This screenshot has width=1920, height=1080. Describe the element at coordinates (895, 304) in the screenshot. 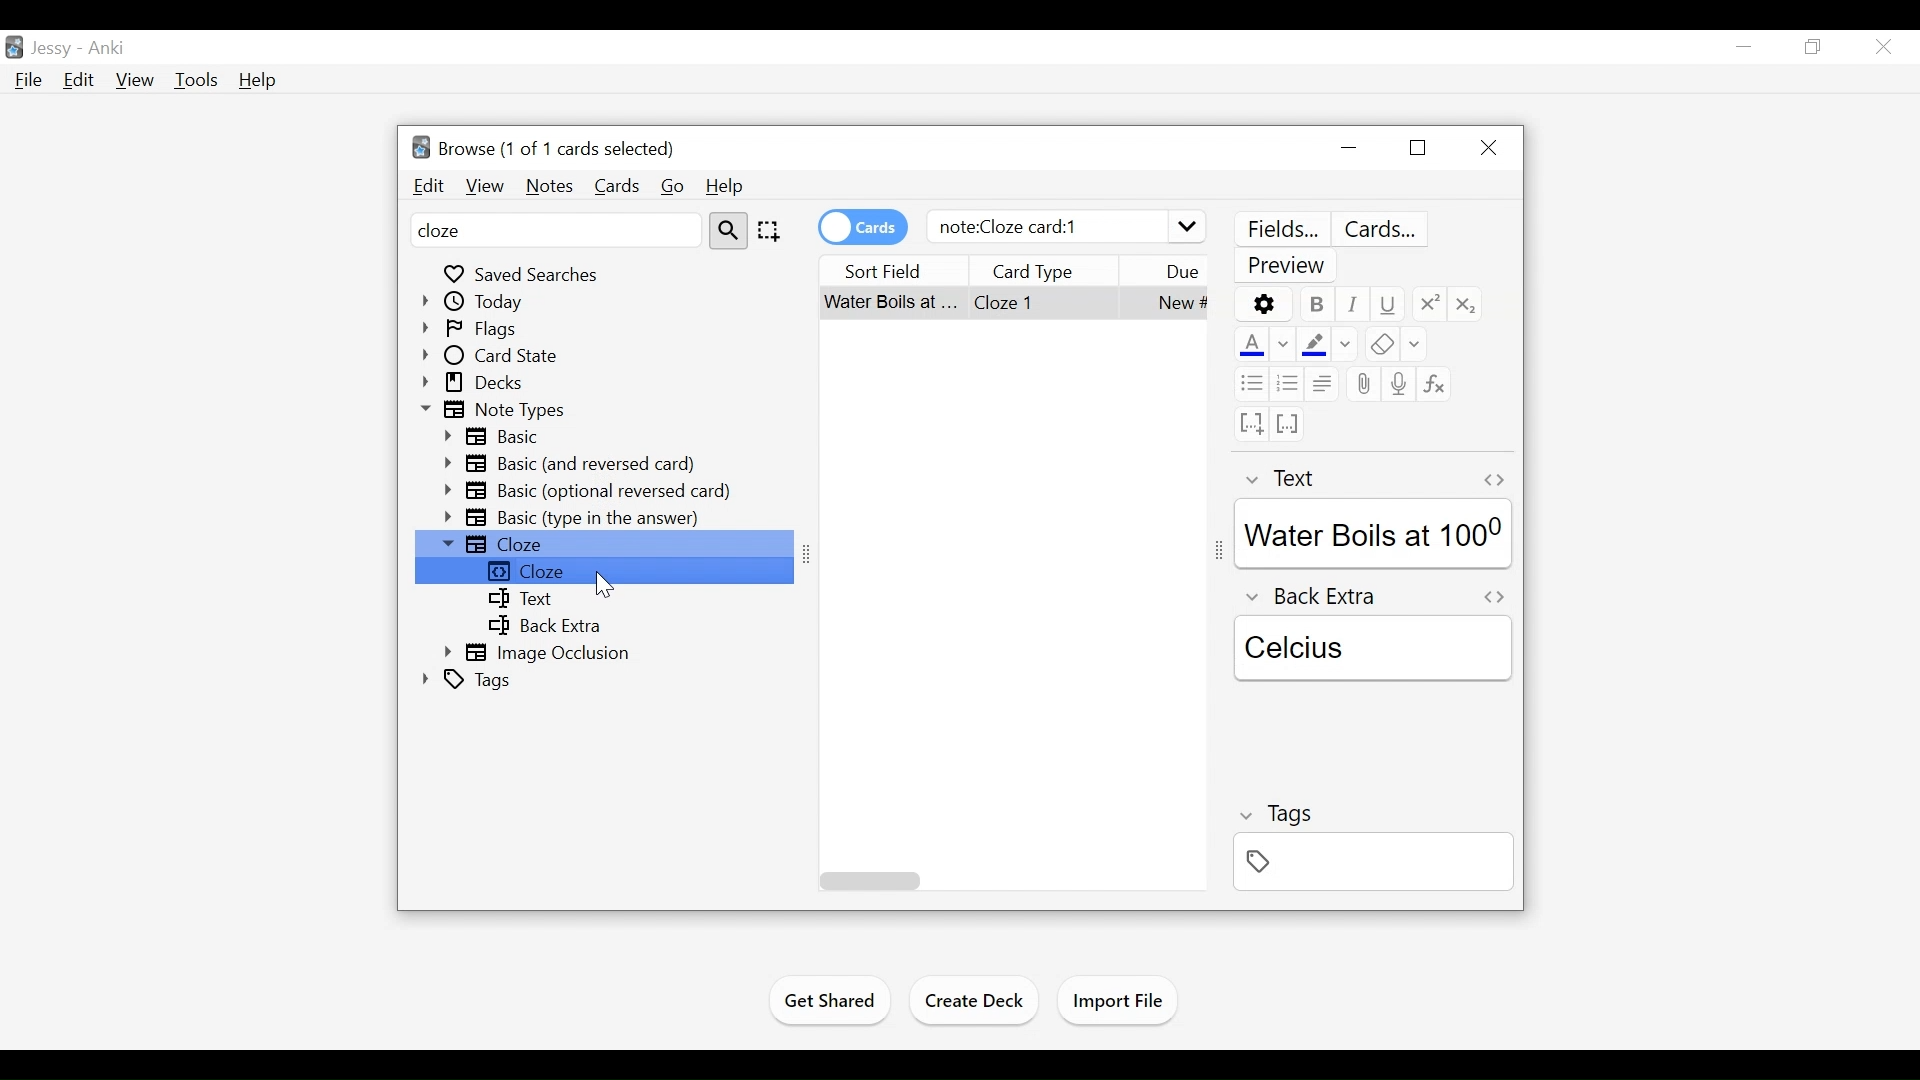

I see `Card` at that location.